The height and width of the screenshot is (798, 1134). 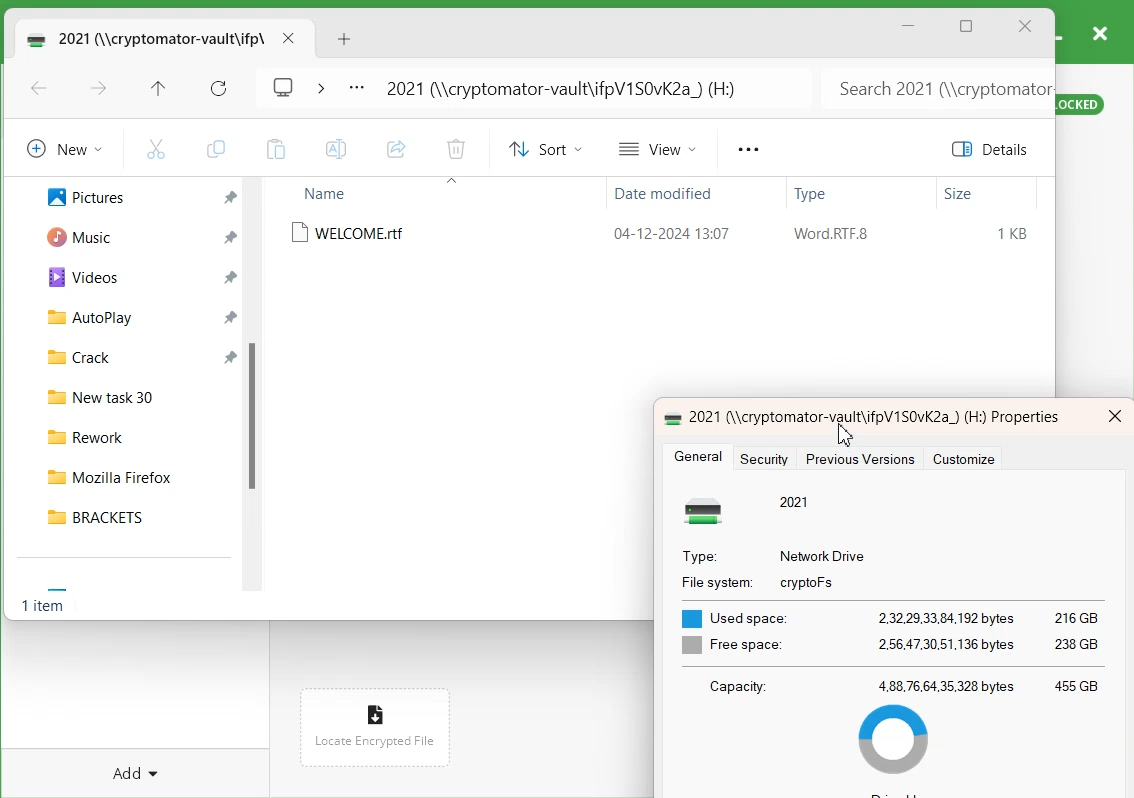 What do you see at coordinates (1078, 618) in the screenshot?
I see `216 GB` at bounding box center [1078, 618].